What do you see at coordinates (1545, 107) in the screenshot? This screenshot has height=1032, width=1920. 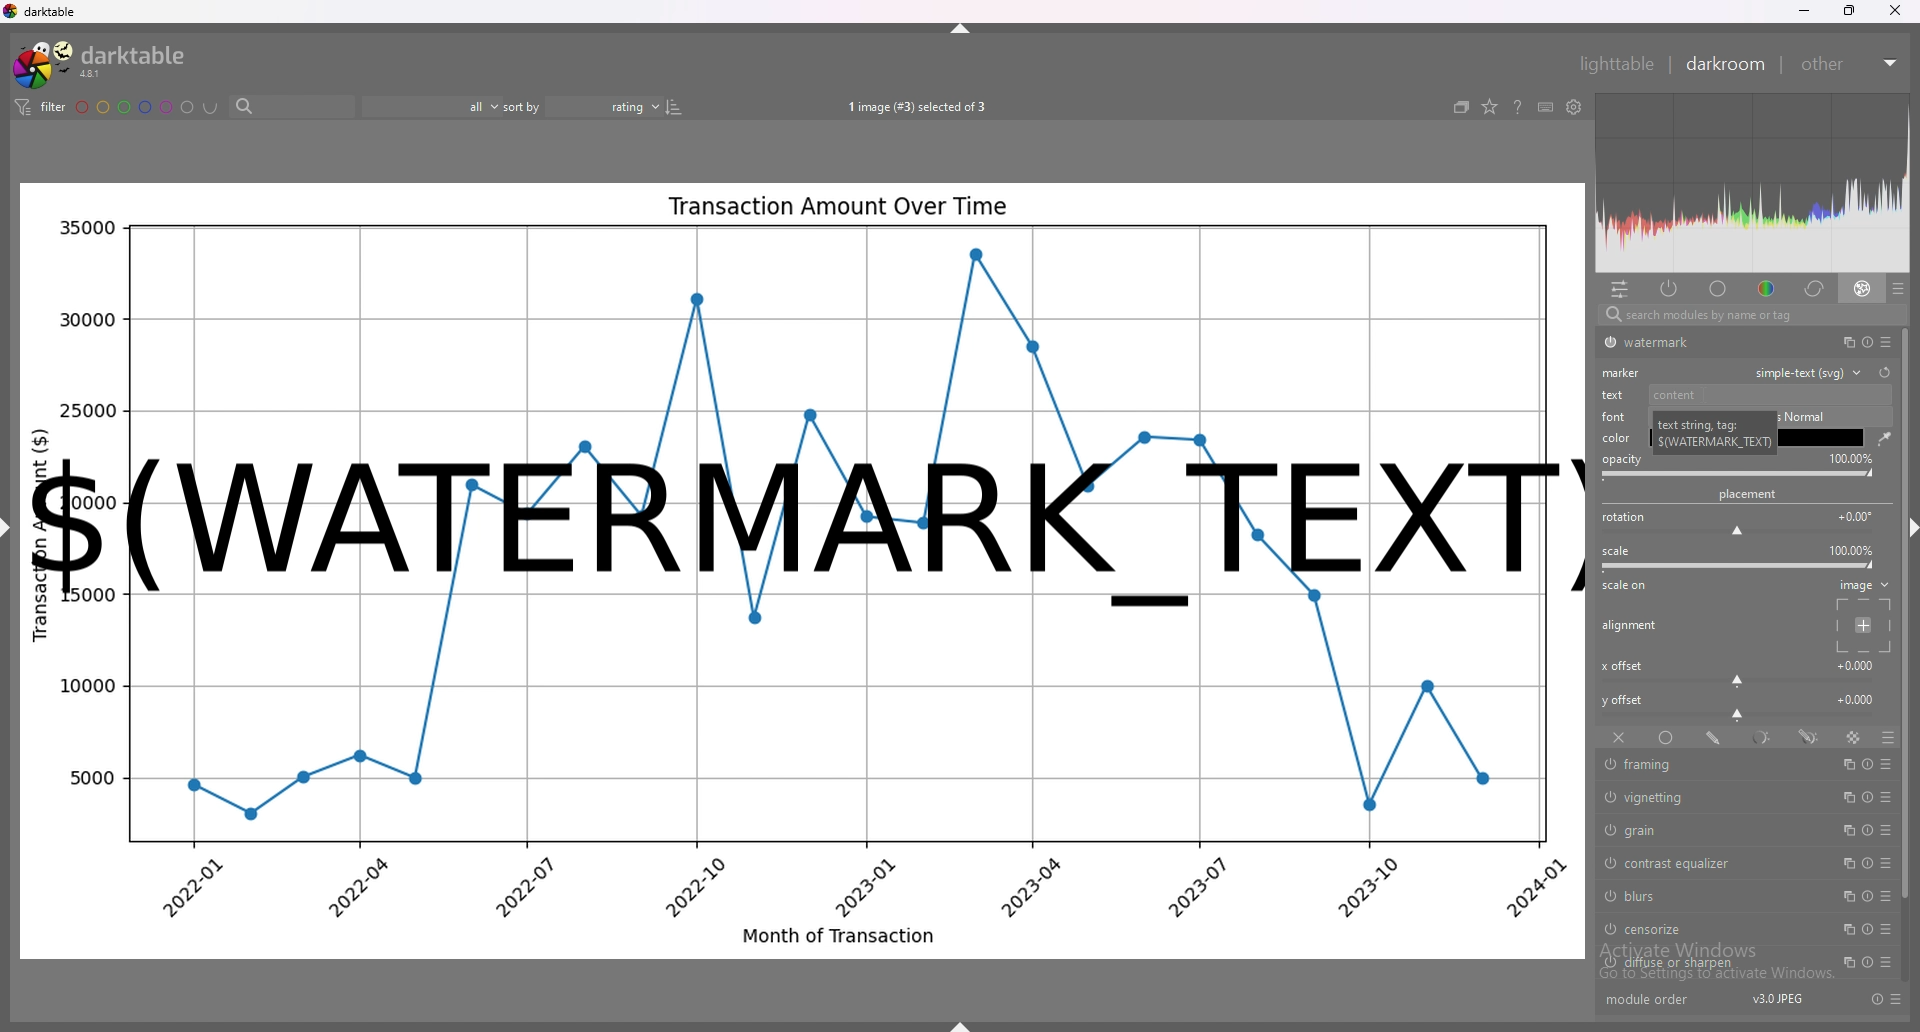 I see `keyboard shortcuts` at bounding box center [1545, 107].